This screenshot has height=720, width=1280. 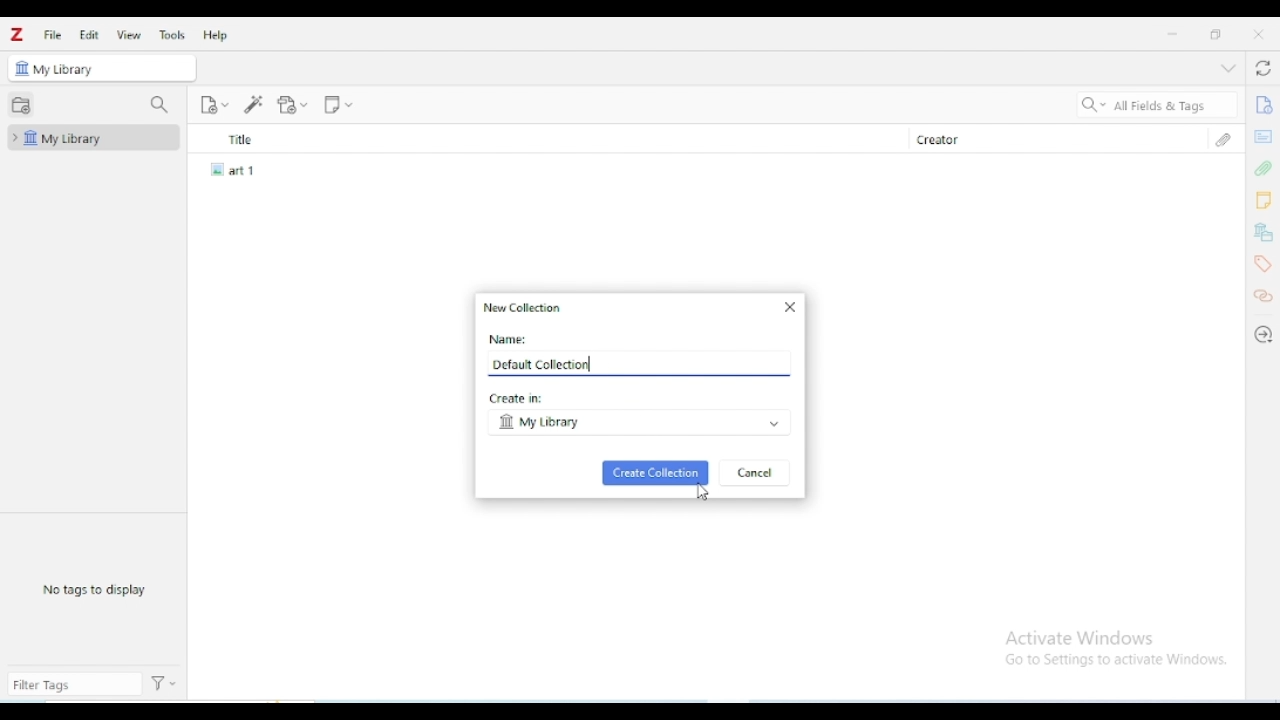 I want to click on related, so click(x=1263, y=296).